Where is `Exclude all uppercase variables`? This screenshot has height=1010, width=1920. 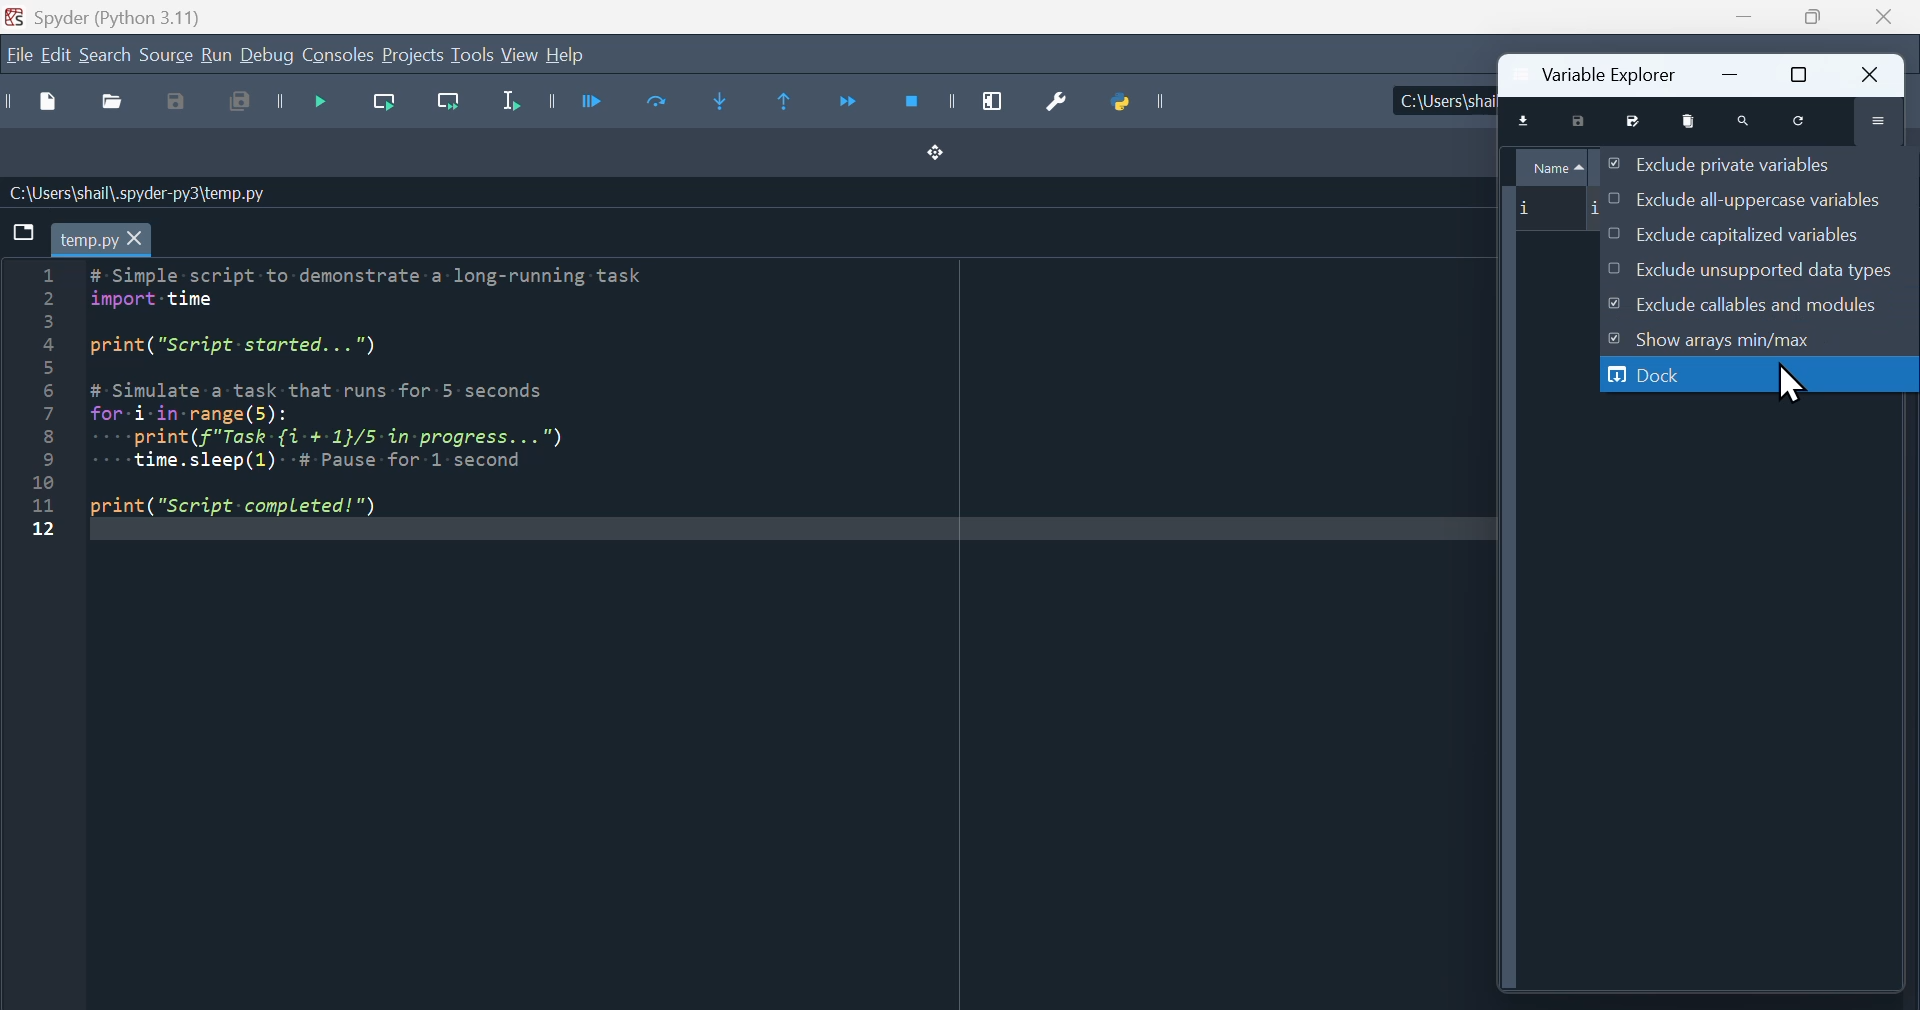
Exclude all uppercase variables is located at coordinates (1756, 201).